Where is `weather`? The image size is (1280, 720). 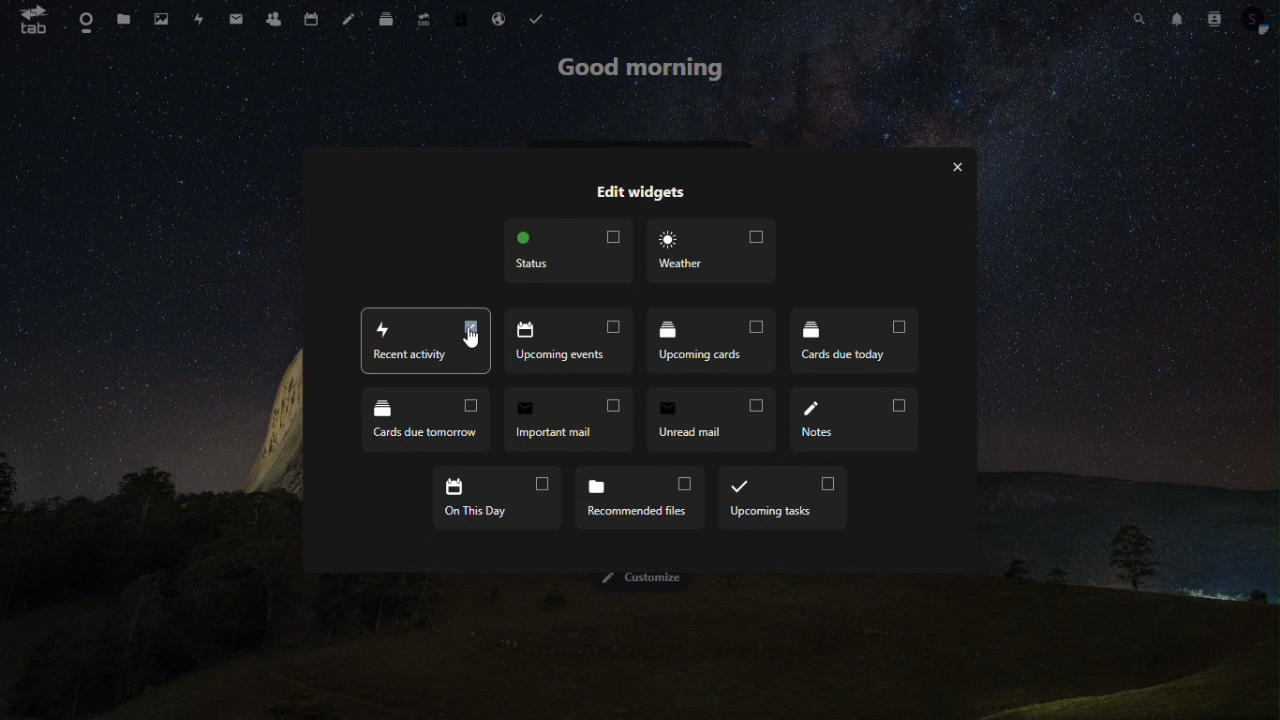
weather is located at coordinates (709, 251).